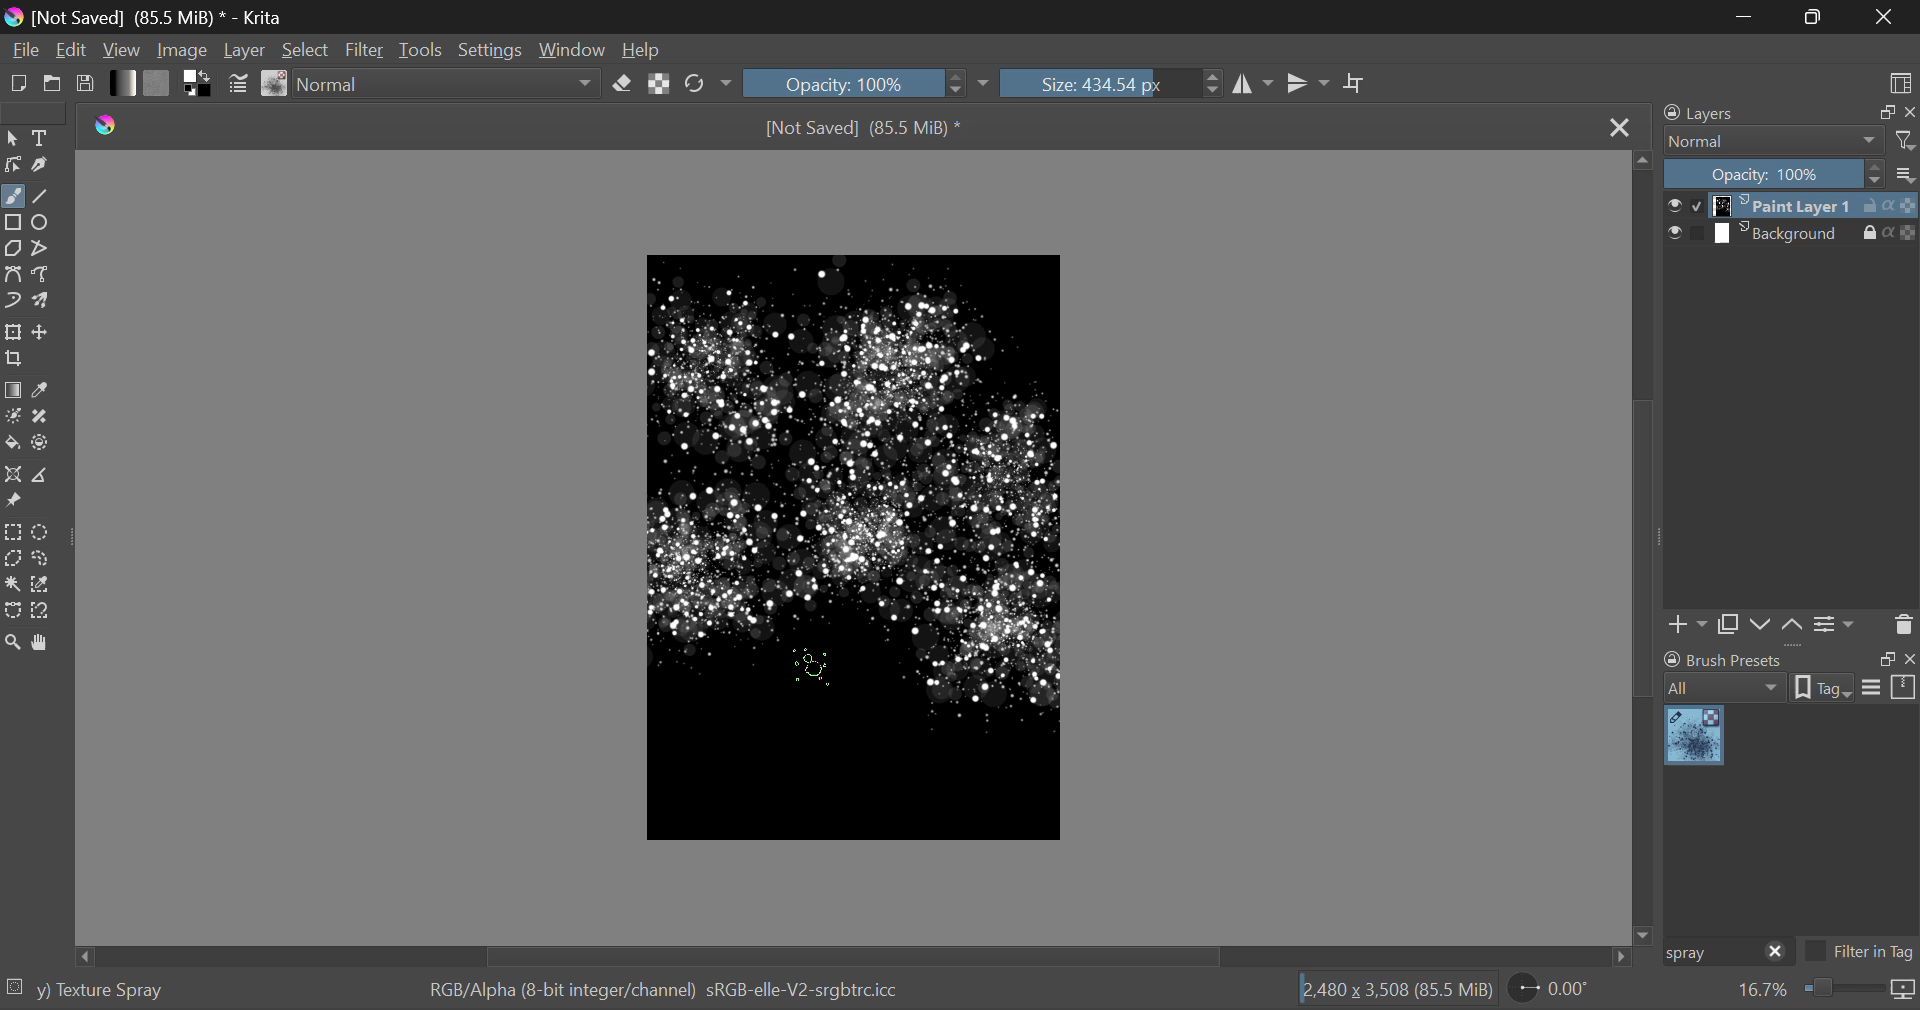 The height and width of the screenshot is (1010, 1920). What do you see at coordinates (449, 84) in the screenshot?
I see `Blending Mode` at bounding box center [449, 84].